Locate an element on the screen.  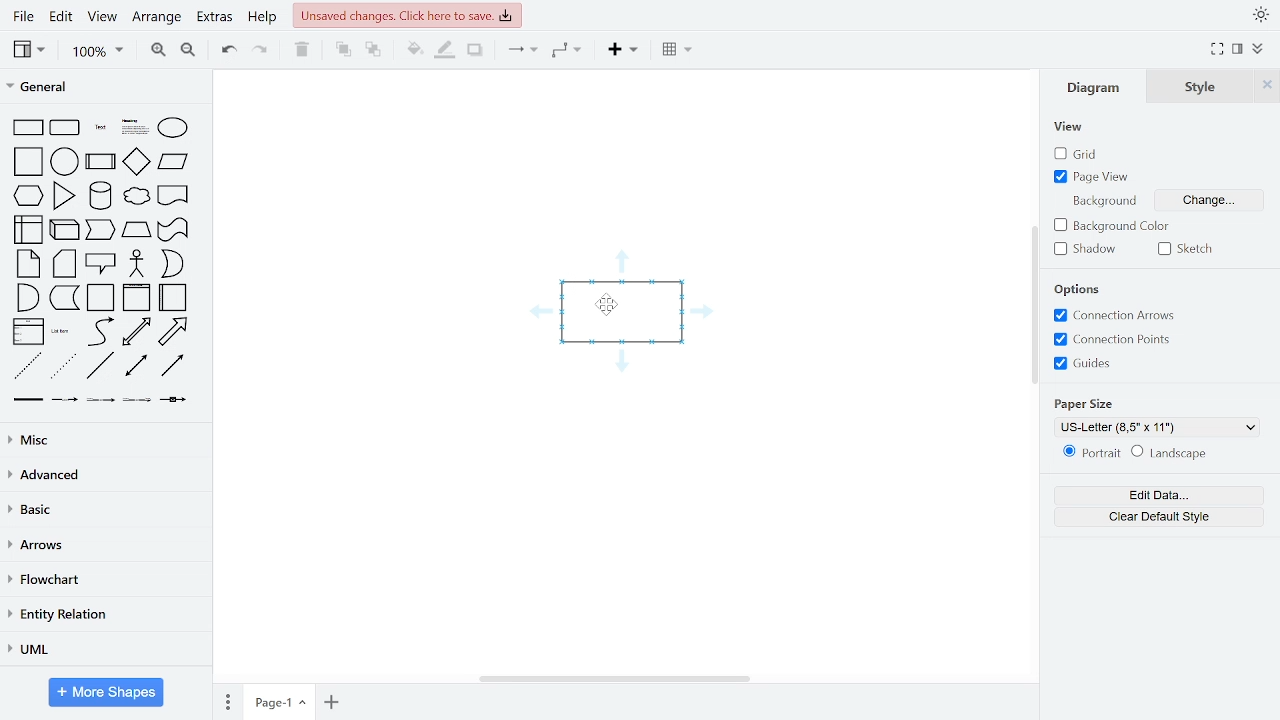
square is located at coordinates (27, 162).